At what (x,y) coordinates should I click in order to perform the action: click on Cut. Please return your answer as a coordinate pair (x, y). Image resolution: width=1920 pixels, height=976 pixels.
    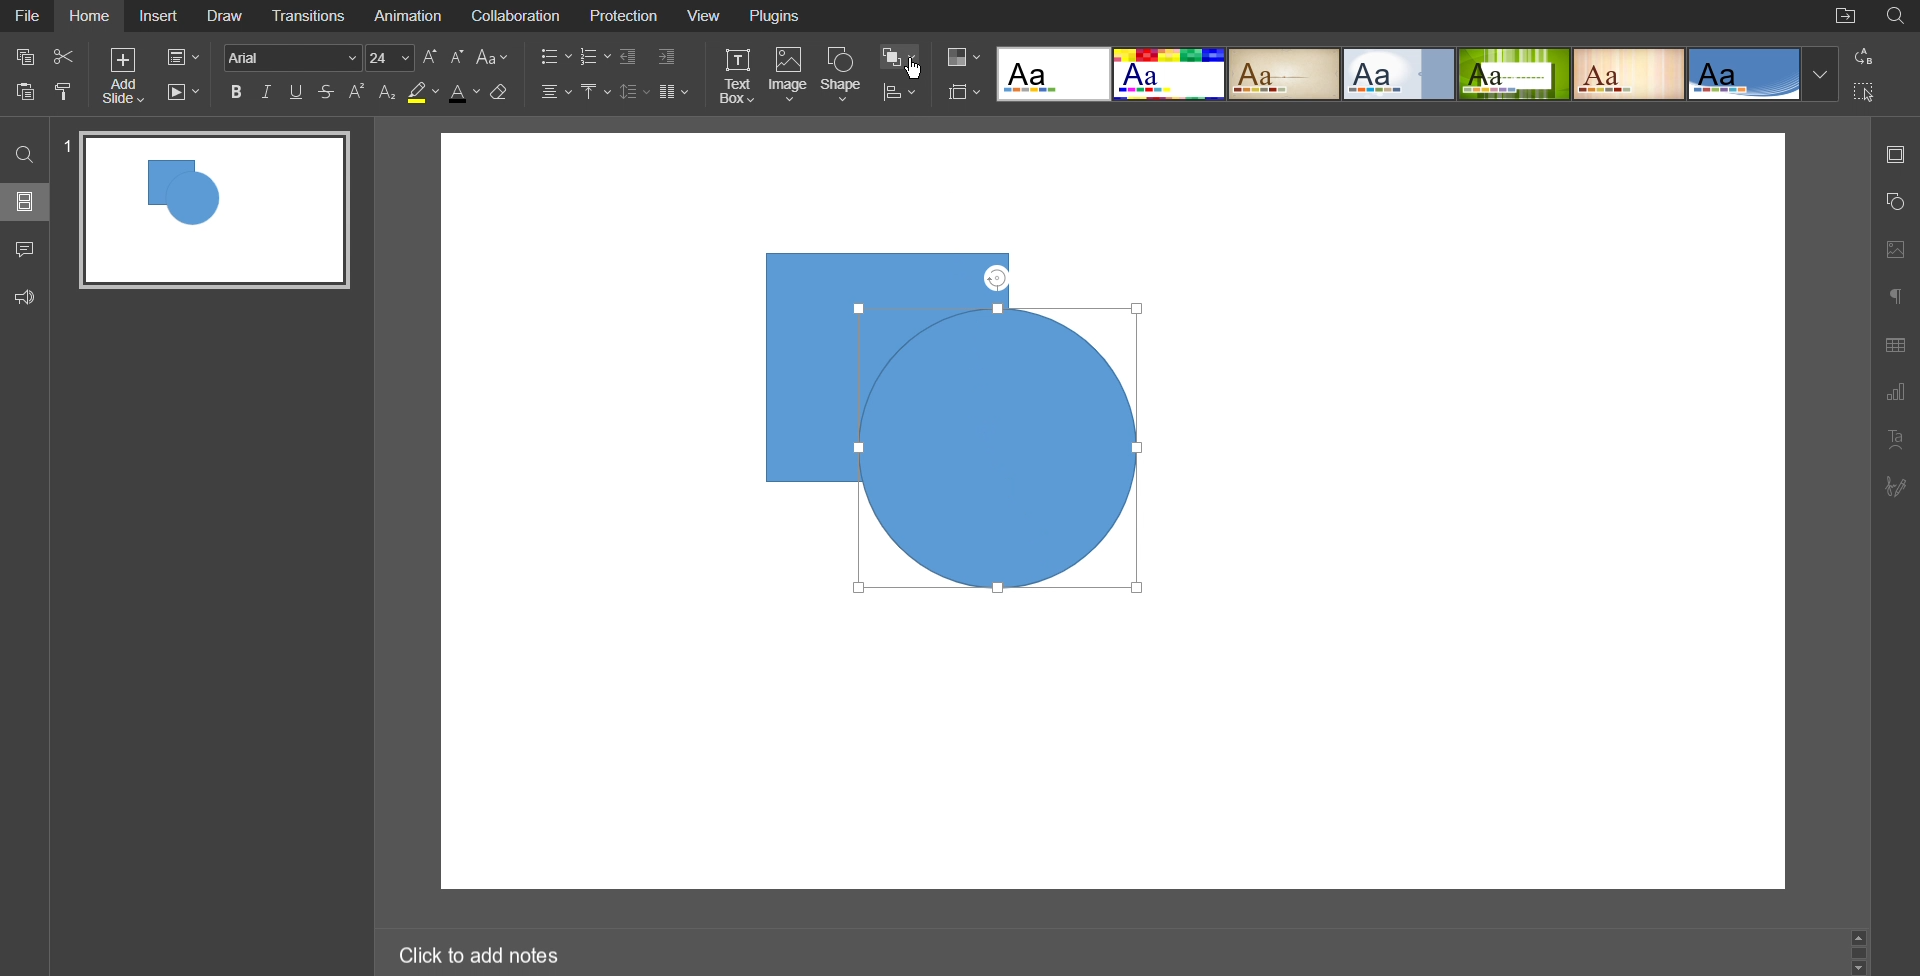
    Looking at the image, I should click on (64, 58).